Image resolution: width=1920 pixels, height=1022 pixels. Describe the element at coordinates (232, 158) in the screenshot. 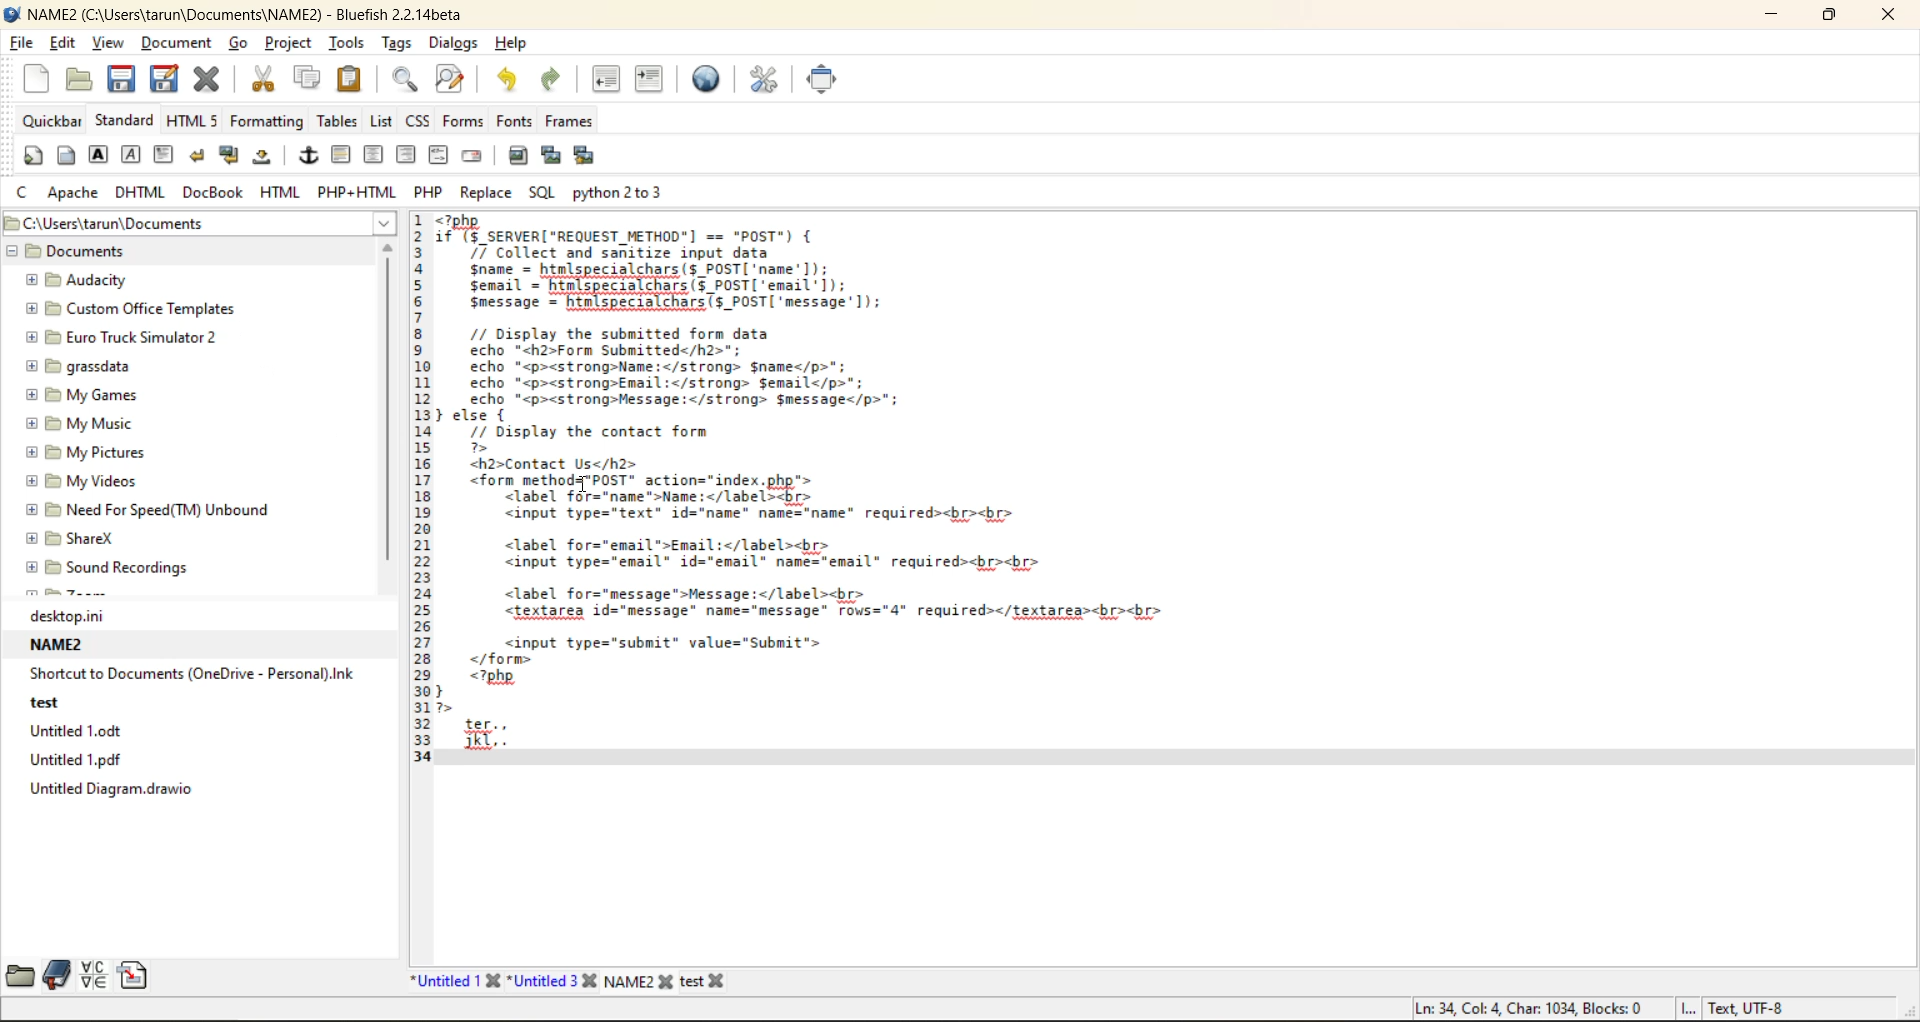

I see `break and clear` at that location.